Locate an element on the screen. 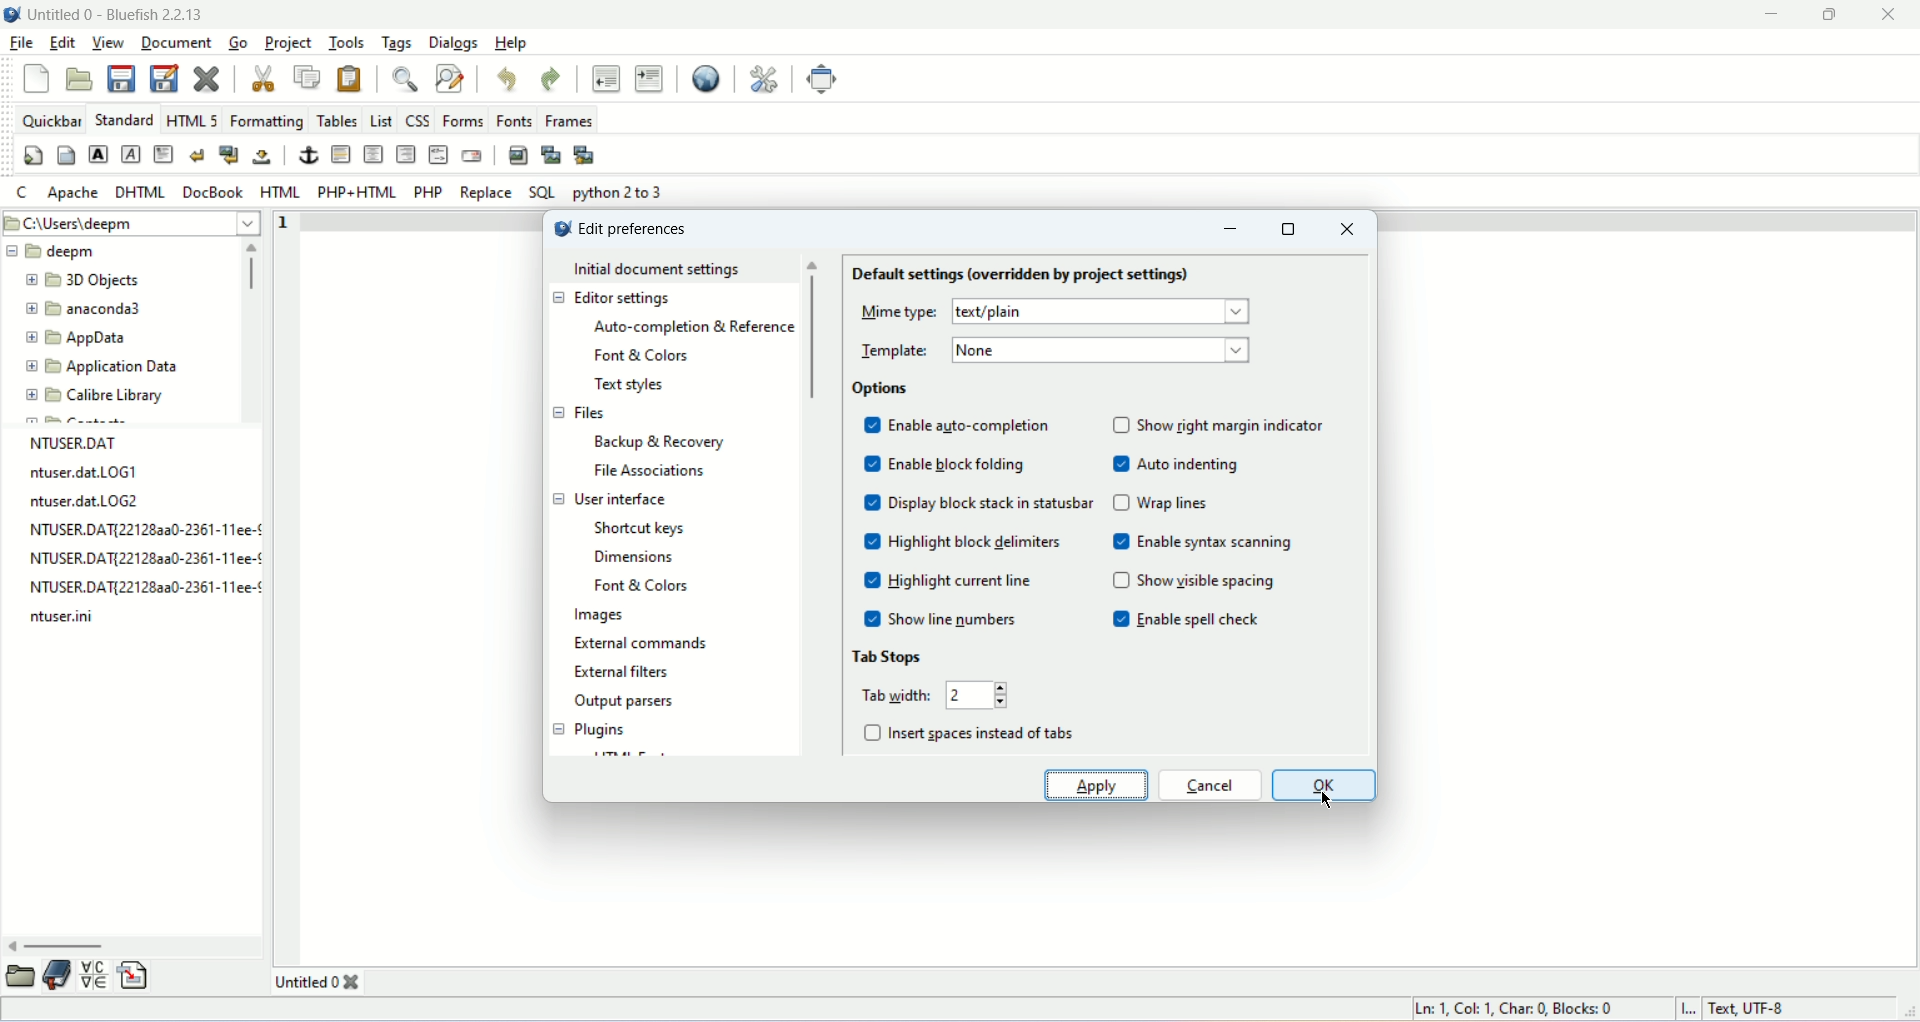 The image size is (1920, 1022). non breaking space is located at coordinates (263, 156).